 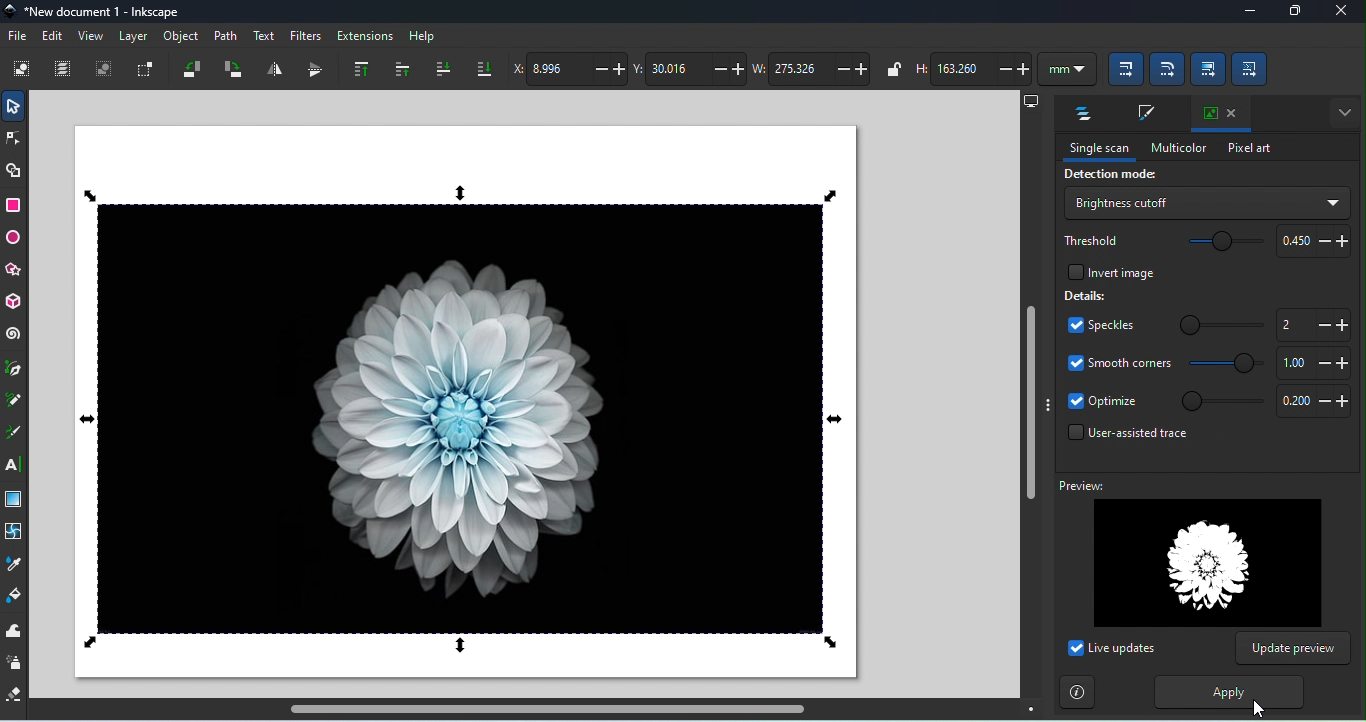 I want to click on When scaling rectangles, scale the radii of the rounded corners, so click(x=1167, y=70).